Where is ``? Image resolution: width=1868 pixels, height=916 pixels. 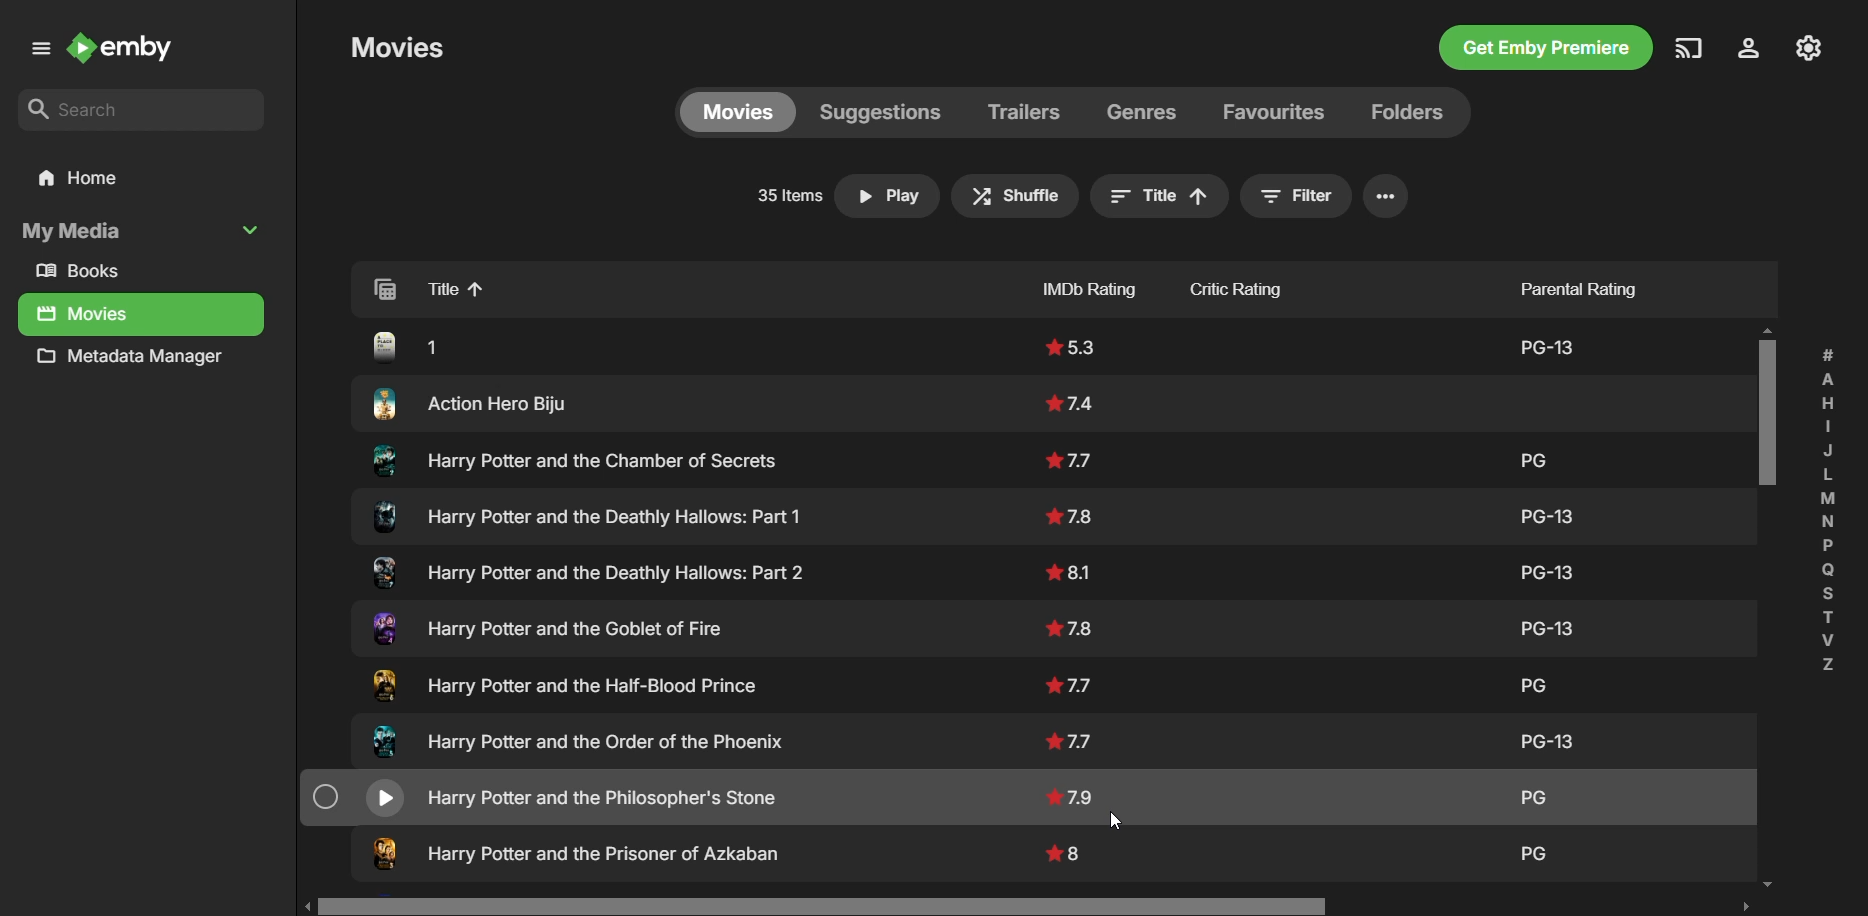
 is located at coordinates (581, 740).